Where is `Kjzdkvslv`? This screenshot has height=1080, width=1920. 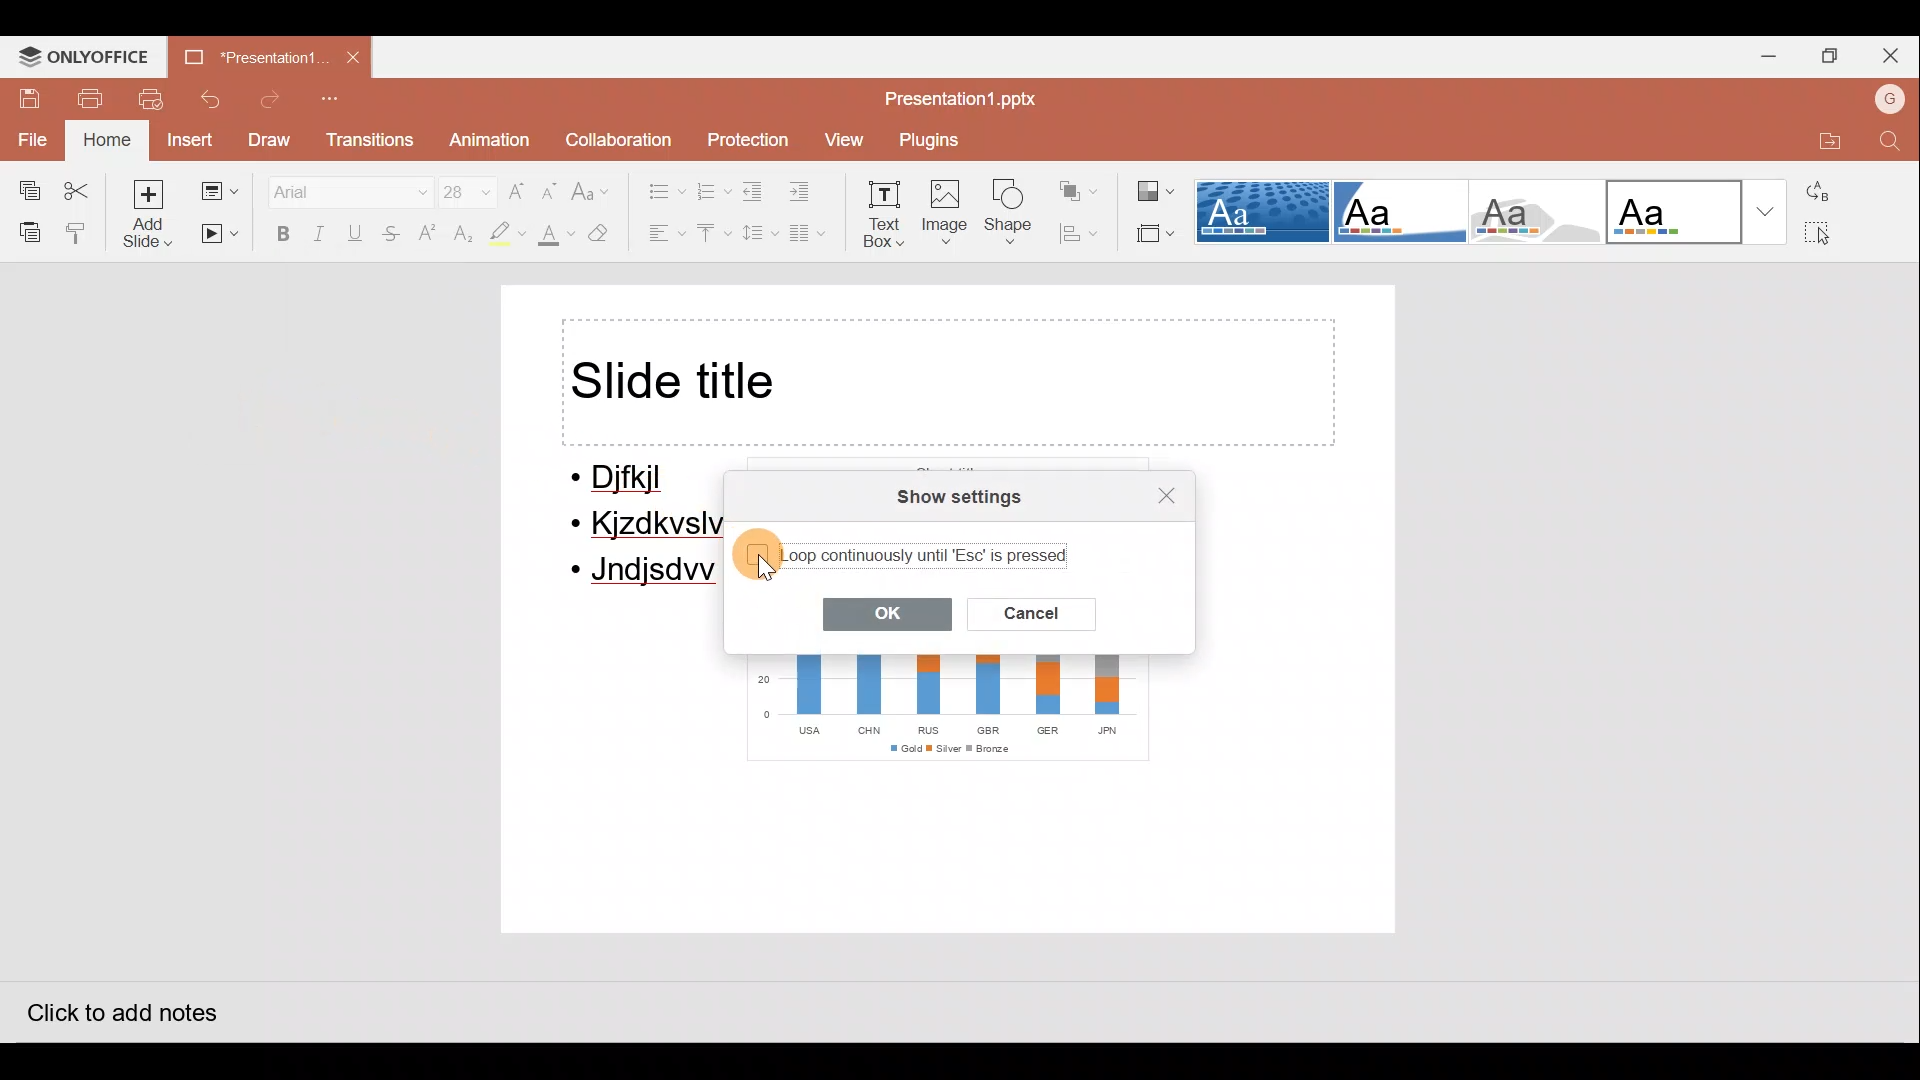 Kjzdkvslv is located at coordinates (646, 527).